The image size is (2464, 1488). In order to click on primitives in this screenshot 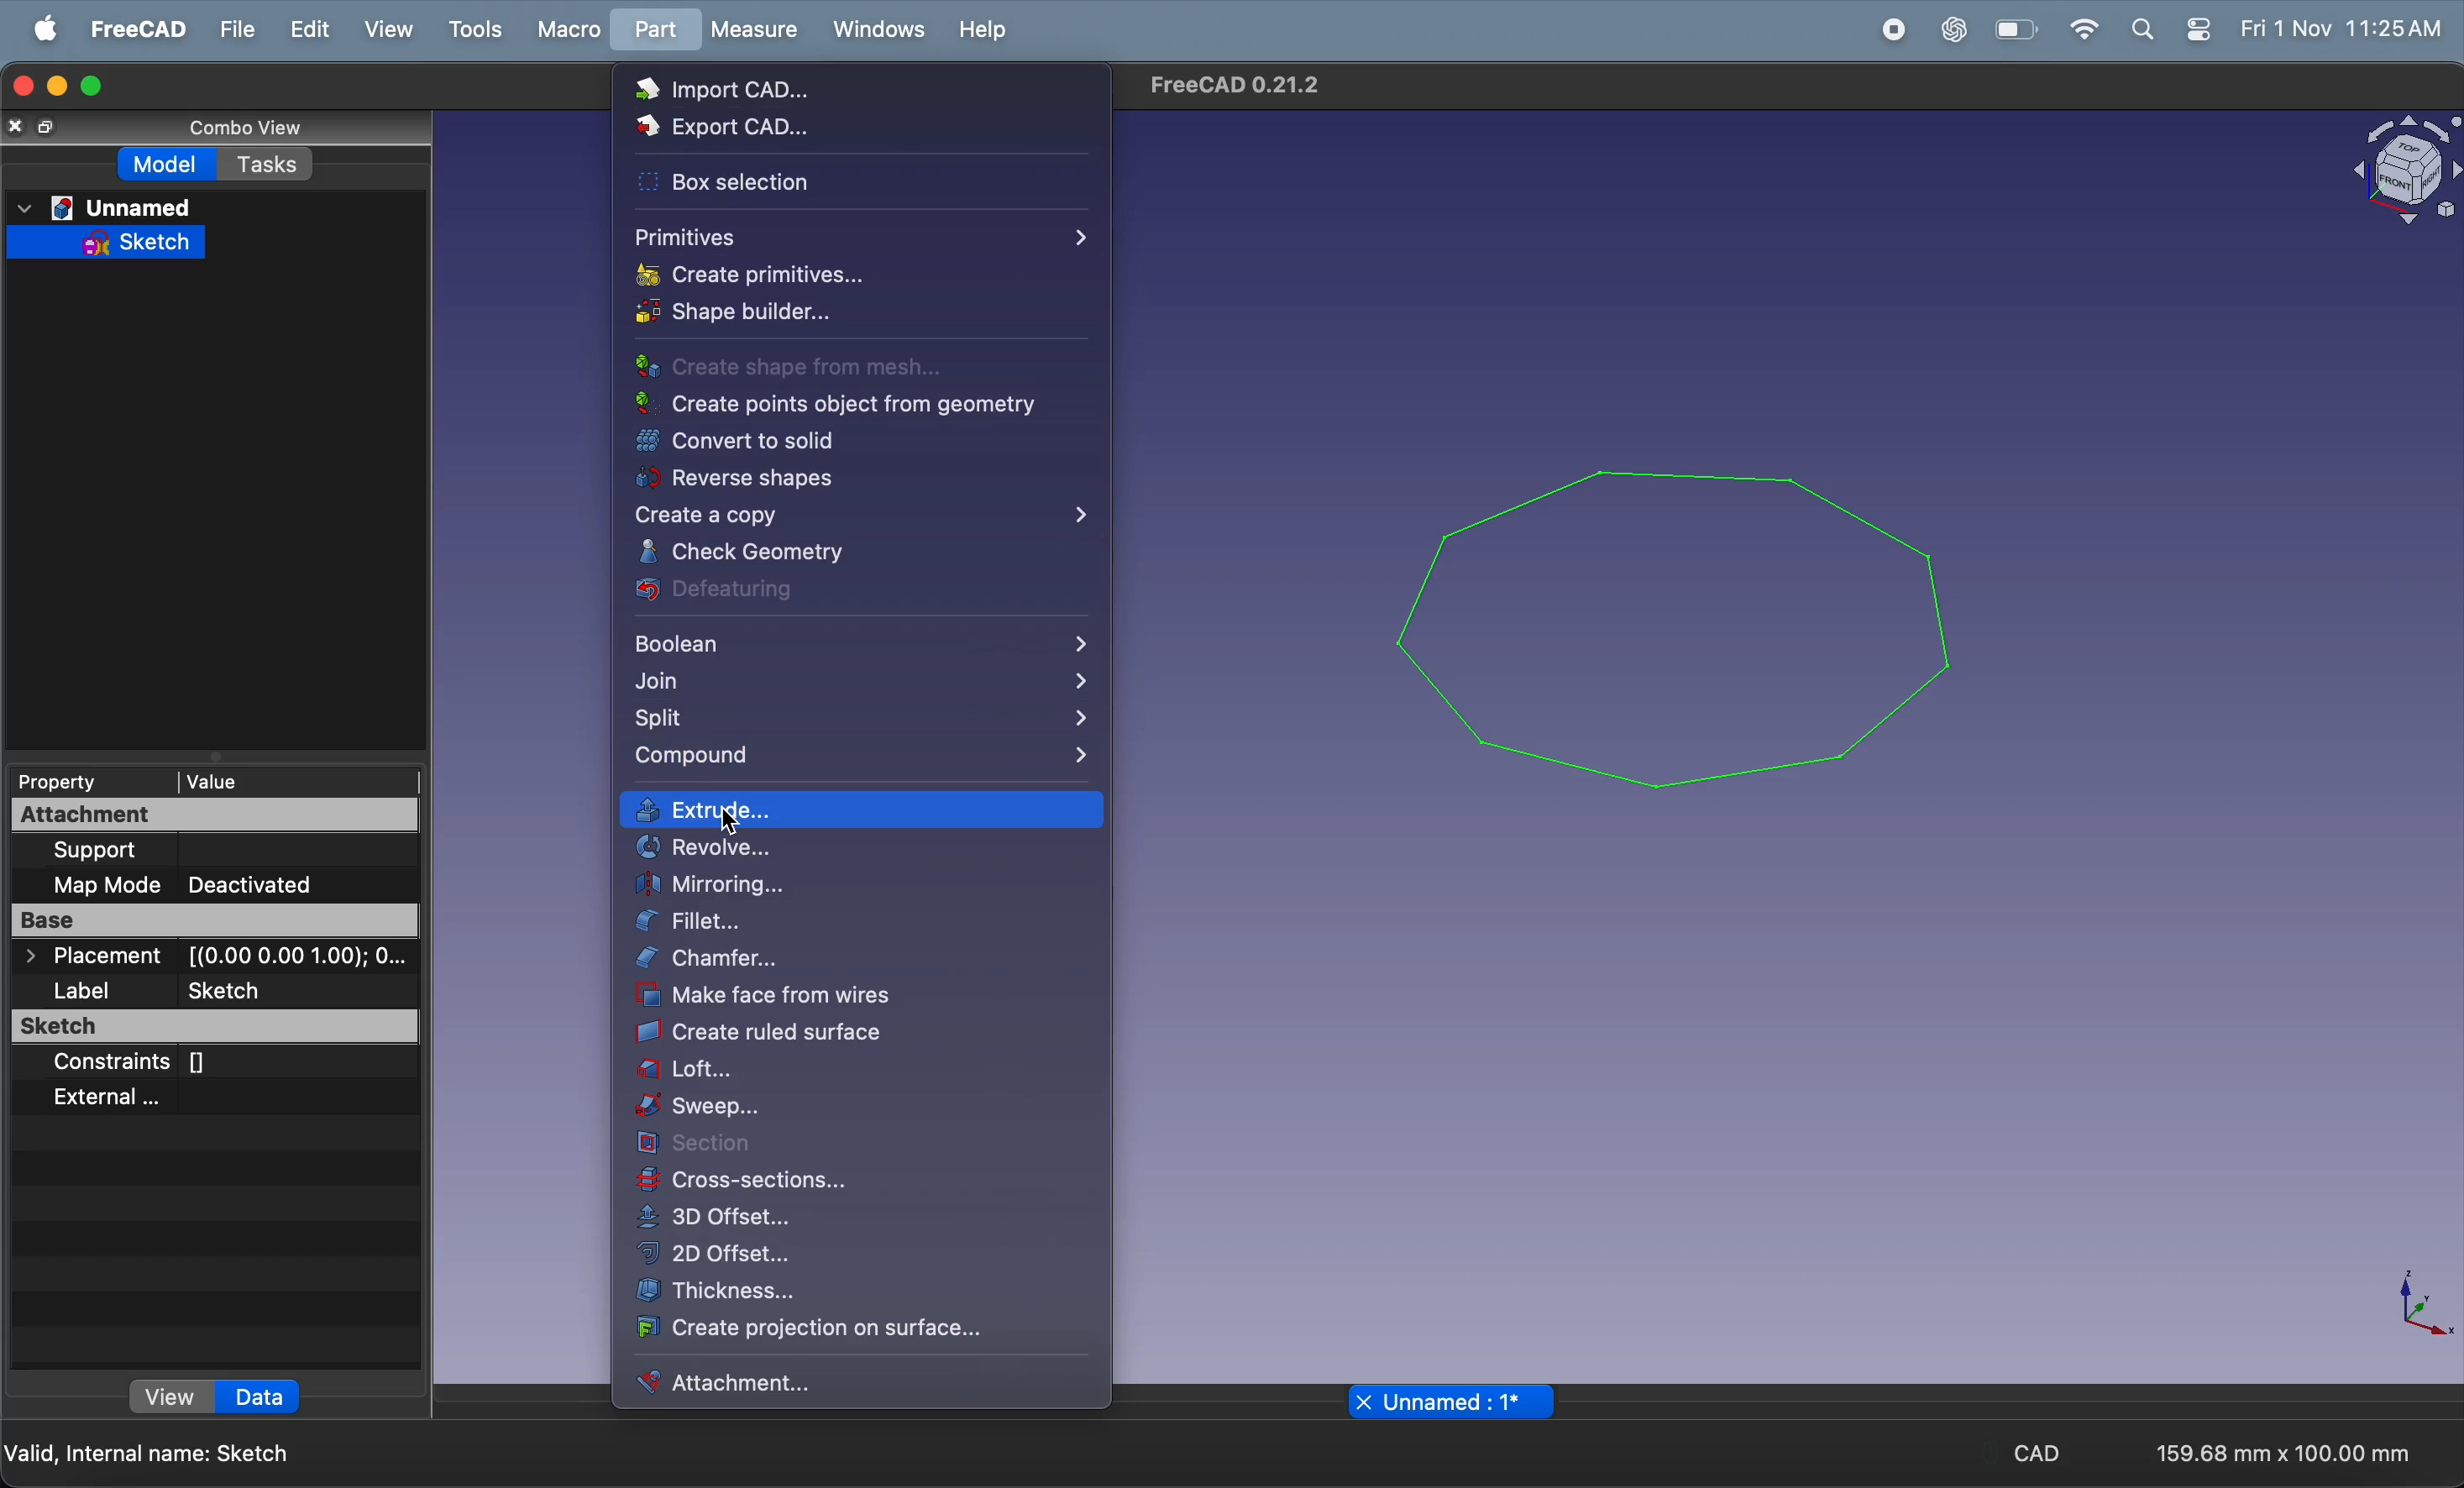, I will do `click(855, 236)`.